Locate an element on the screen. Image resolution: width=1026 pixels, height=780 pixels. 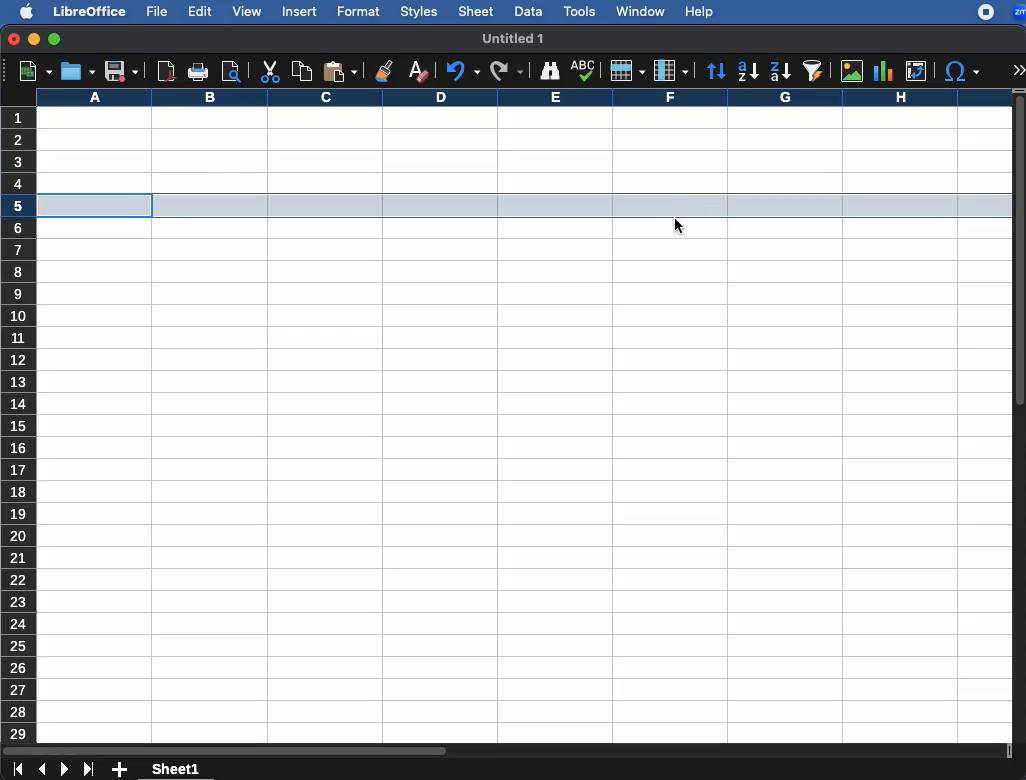
print is located at coordinates (199, 73).